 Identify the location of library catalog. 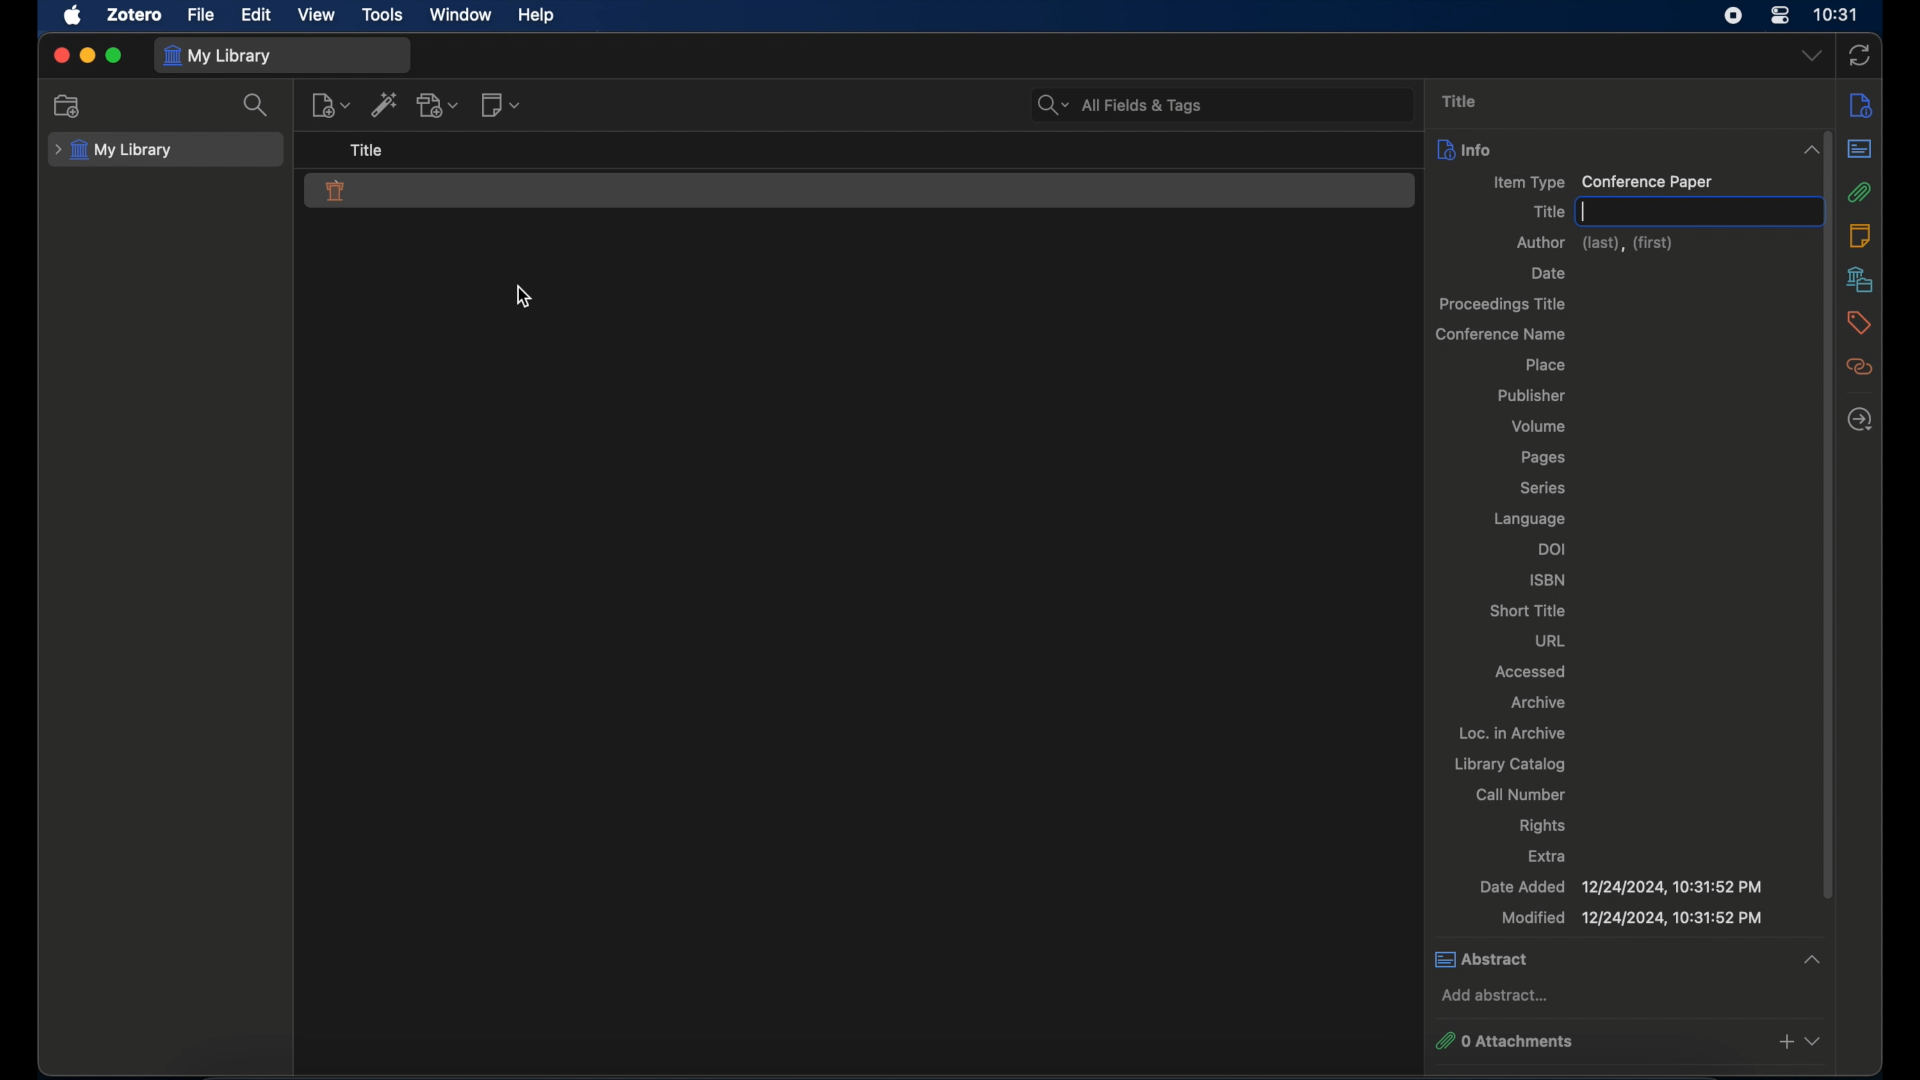
(1511, 764).